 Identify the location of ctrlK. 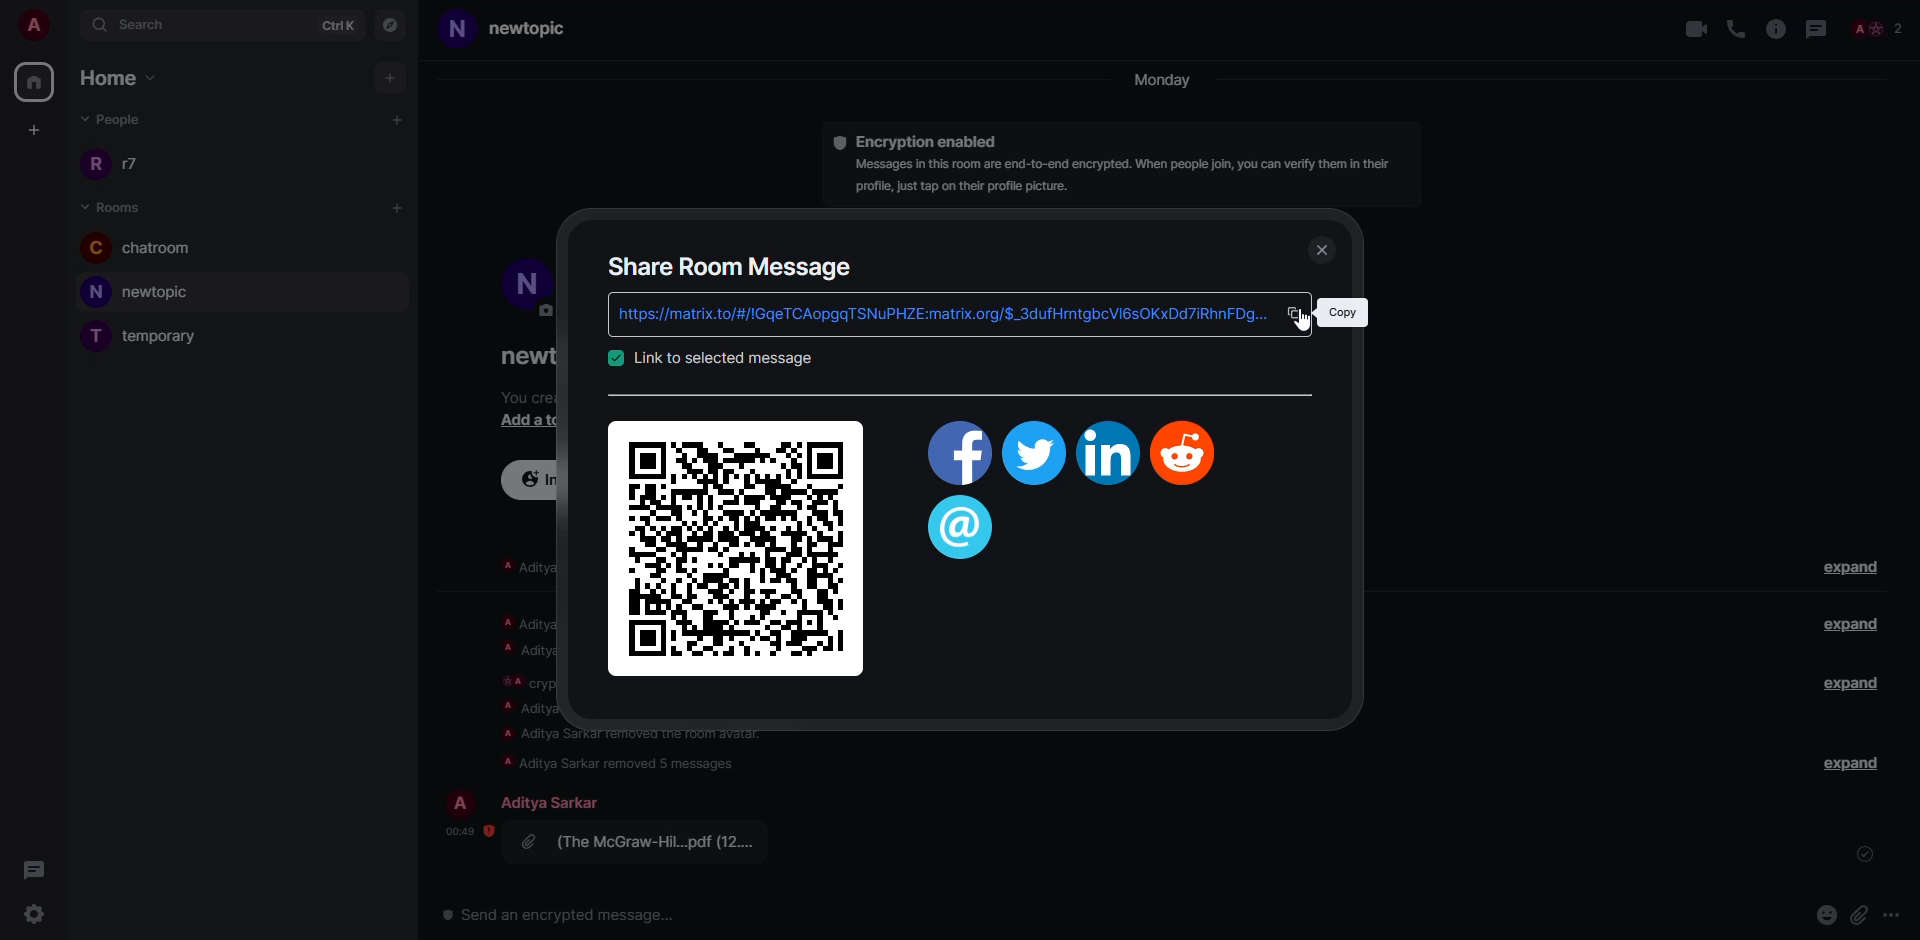
(340, 23).